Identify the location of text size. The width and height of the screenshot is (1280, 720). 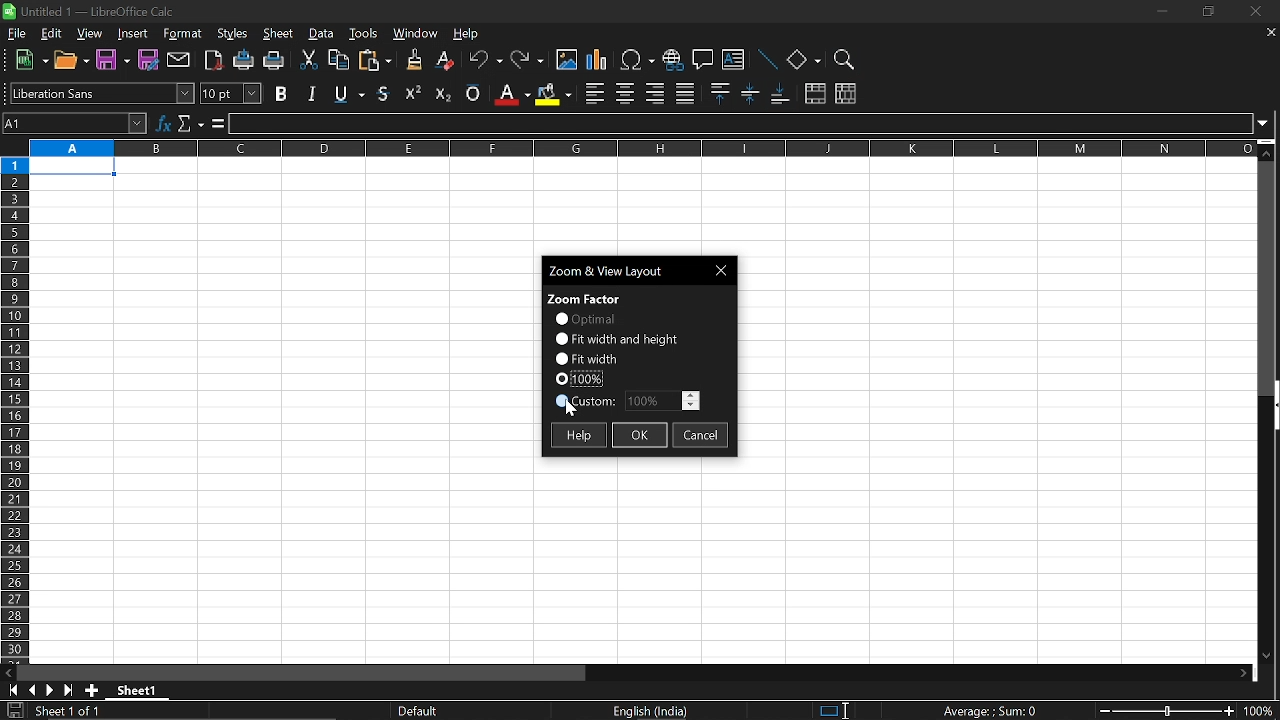
(230, 94).